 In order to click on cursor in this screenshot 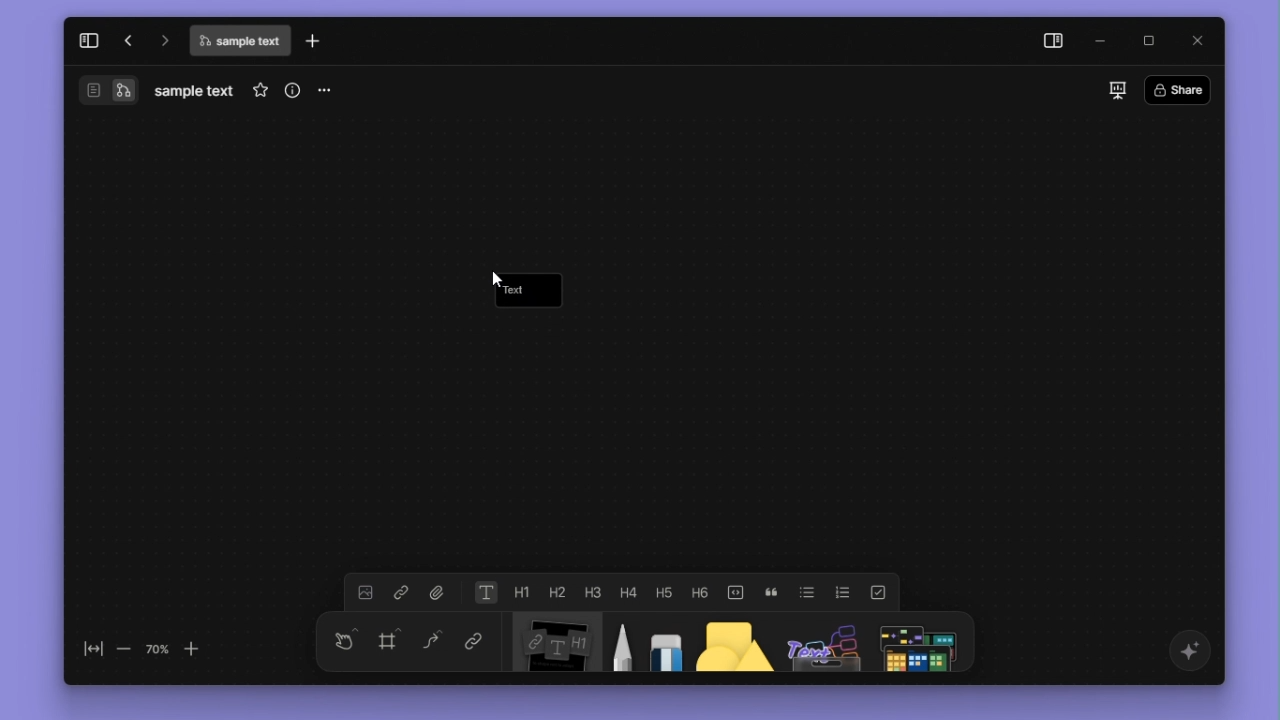, I will do `click(496, 277)`.